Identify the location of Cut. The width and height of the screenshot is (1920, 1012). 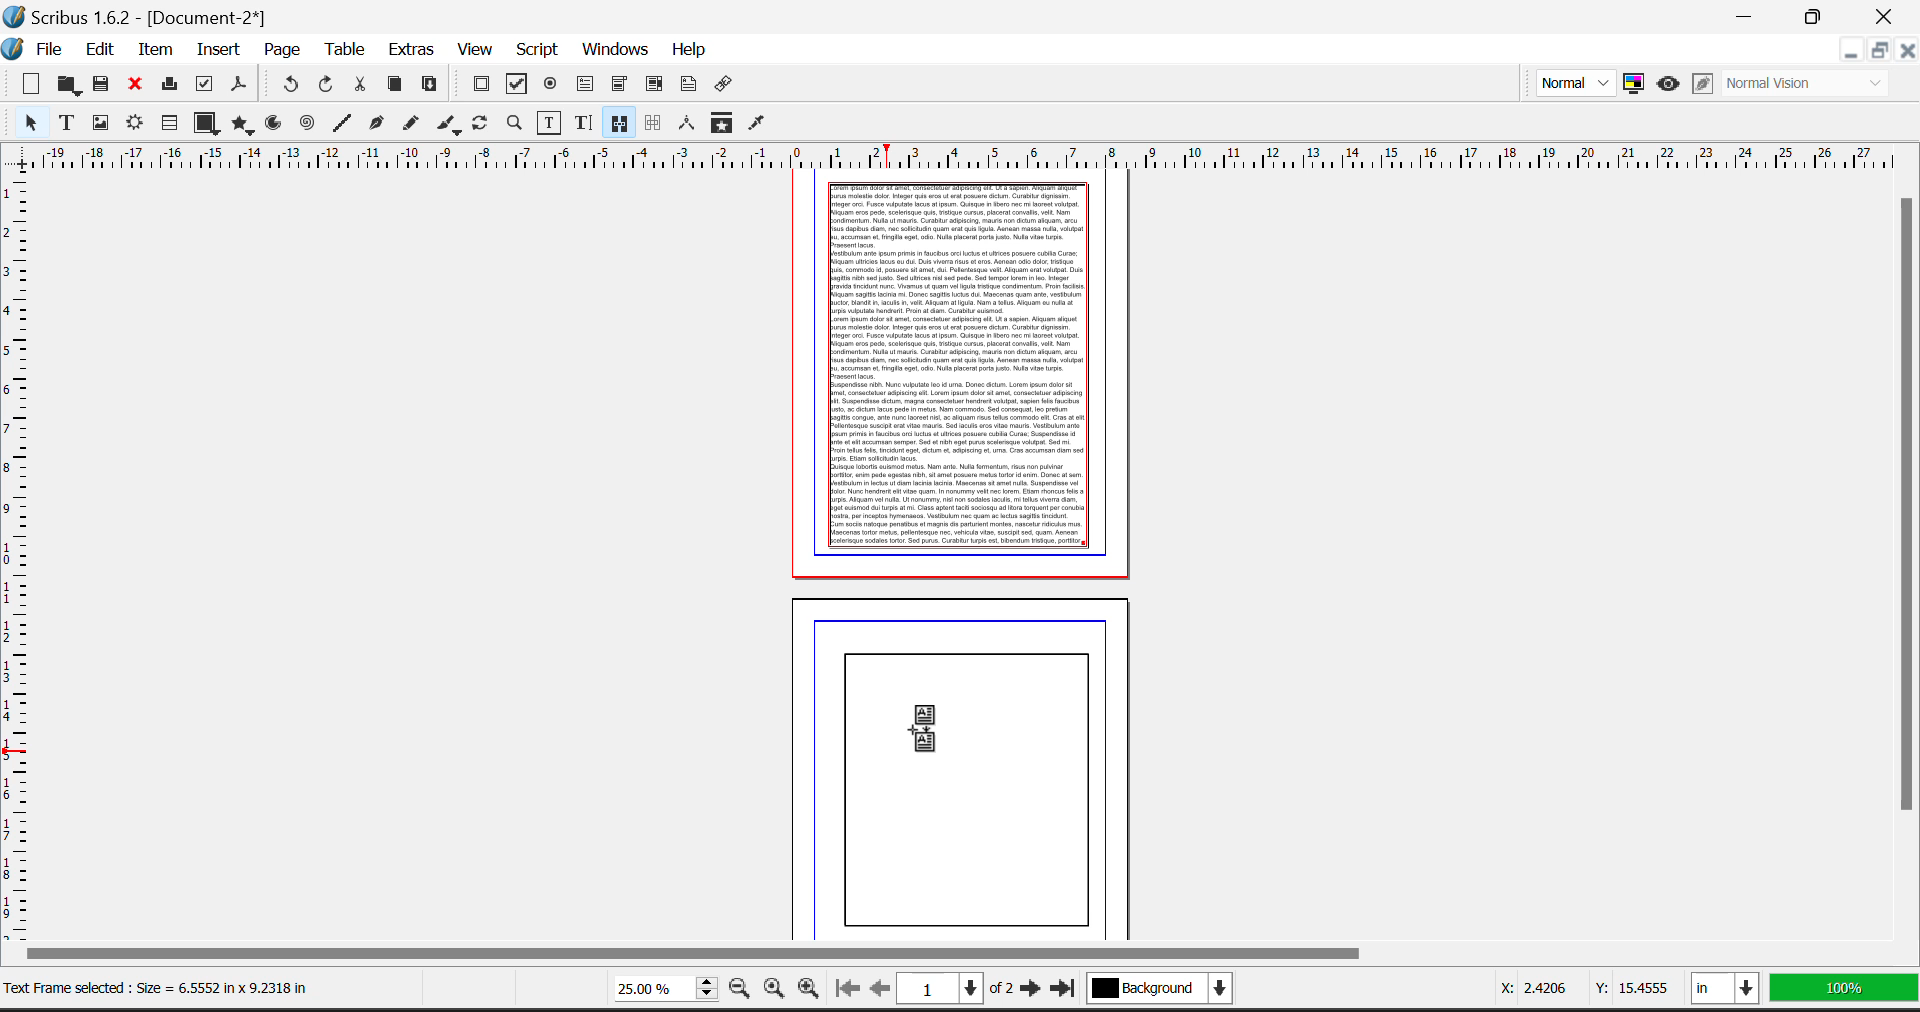
(359, 87).